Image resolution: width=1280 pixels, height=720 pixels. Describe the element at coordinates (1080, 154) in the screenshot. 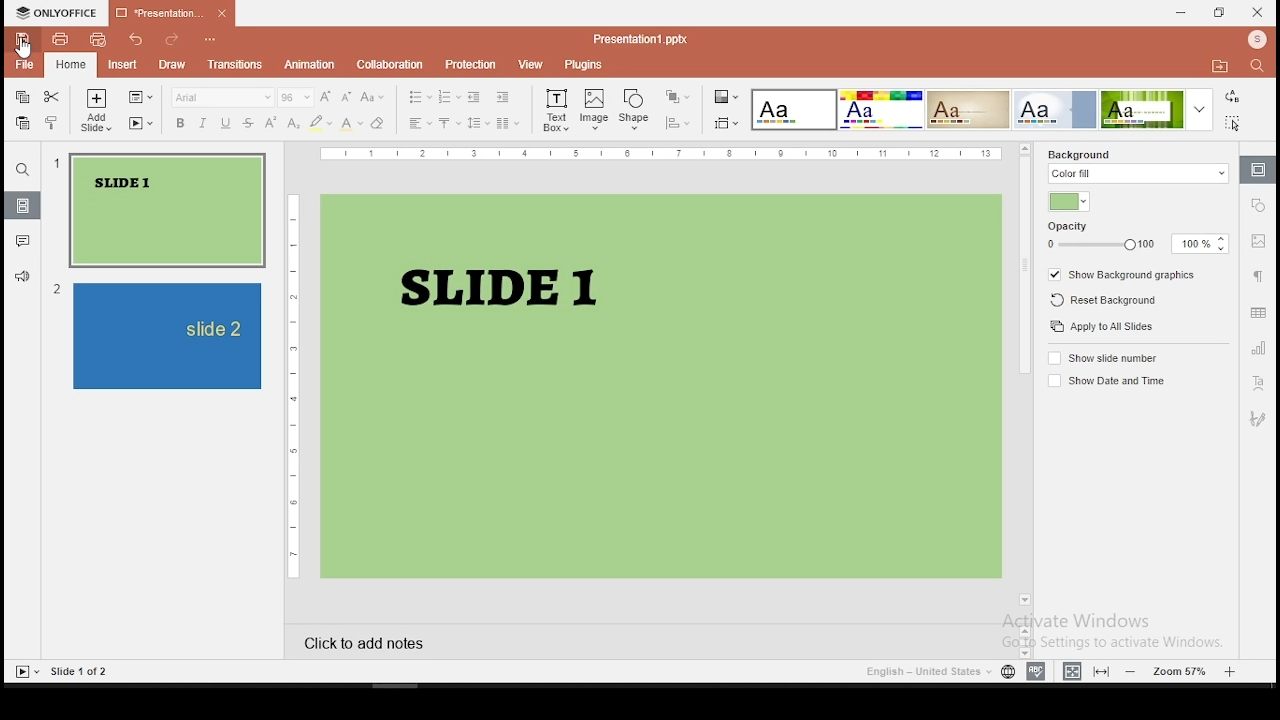

I see `background fill` at that location.